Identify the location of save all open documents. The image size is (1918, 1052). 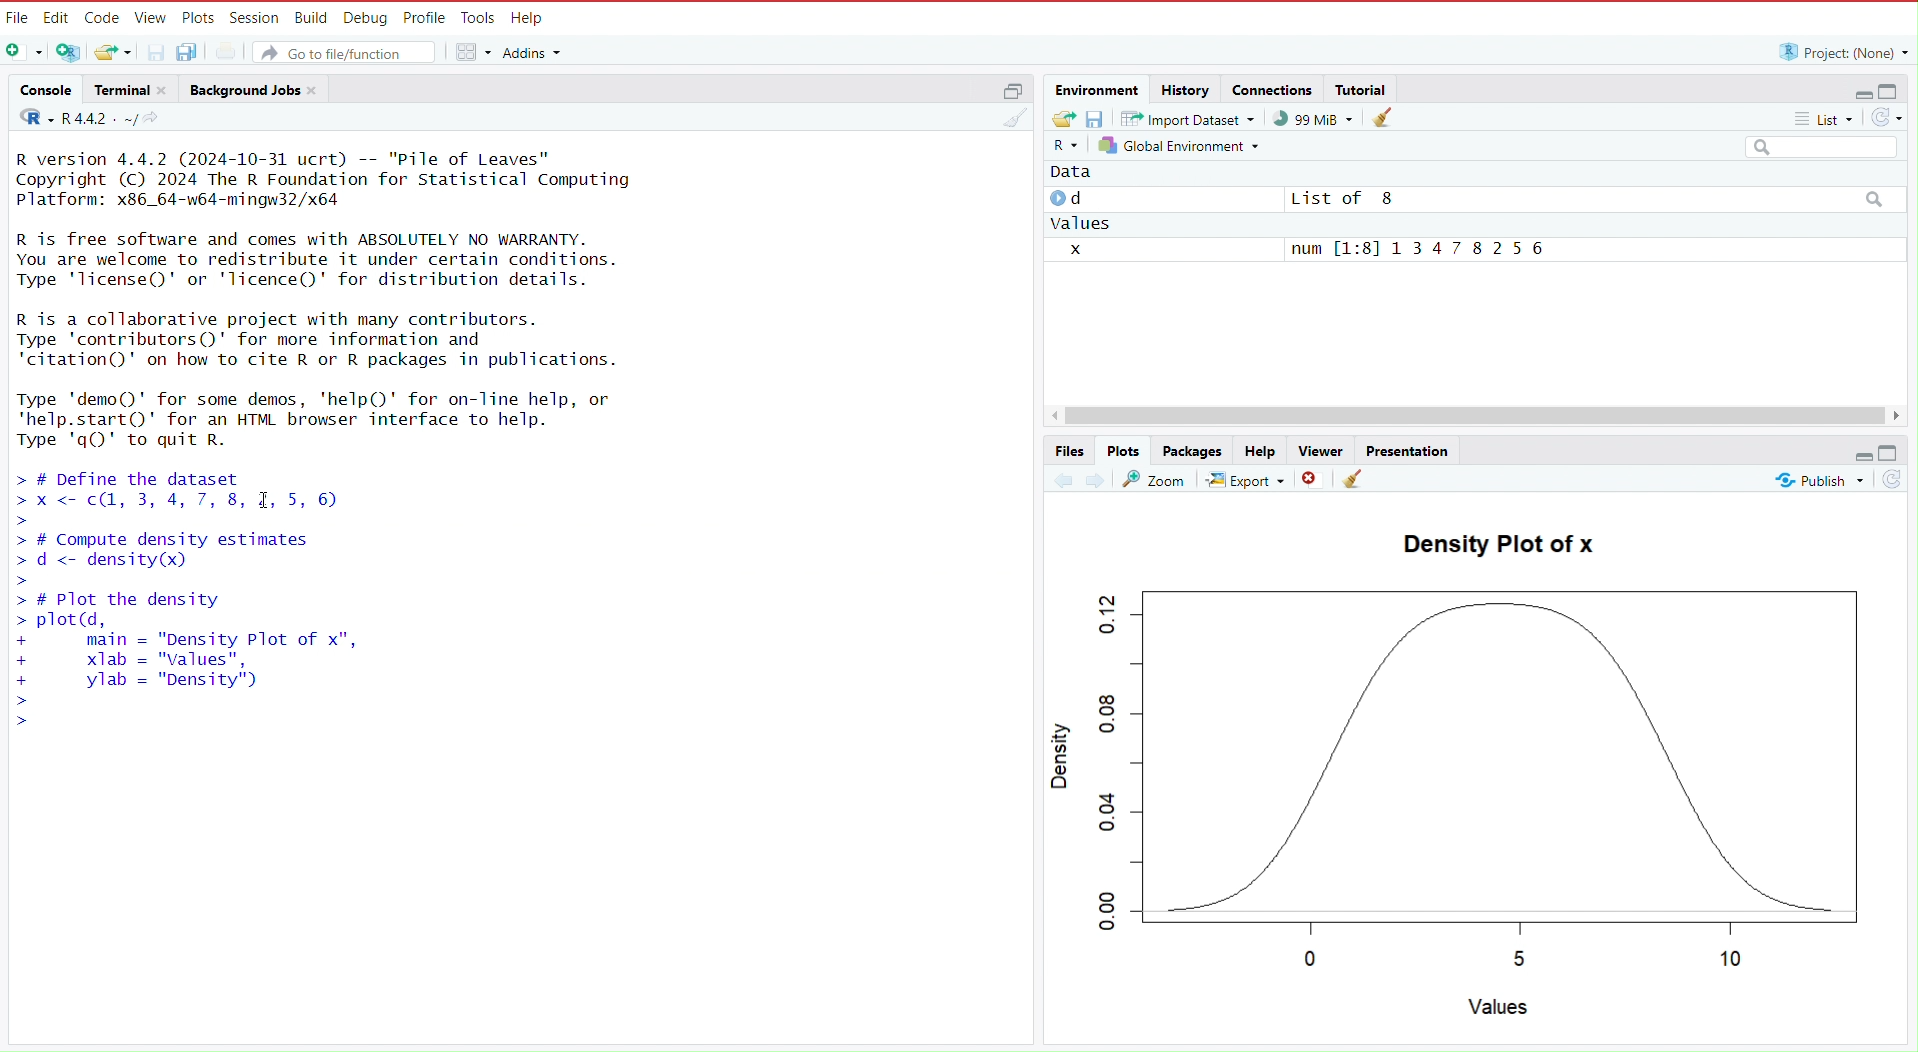
(190, 53).